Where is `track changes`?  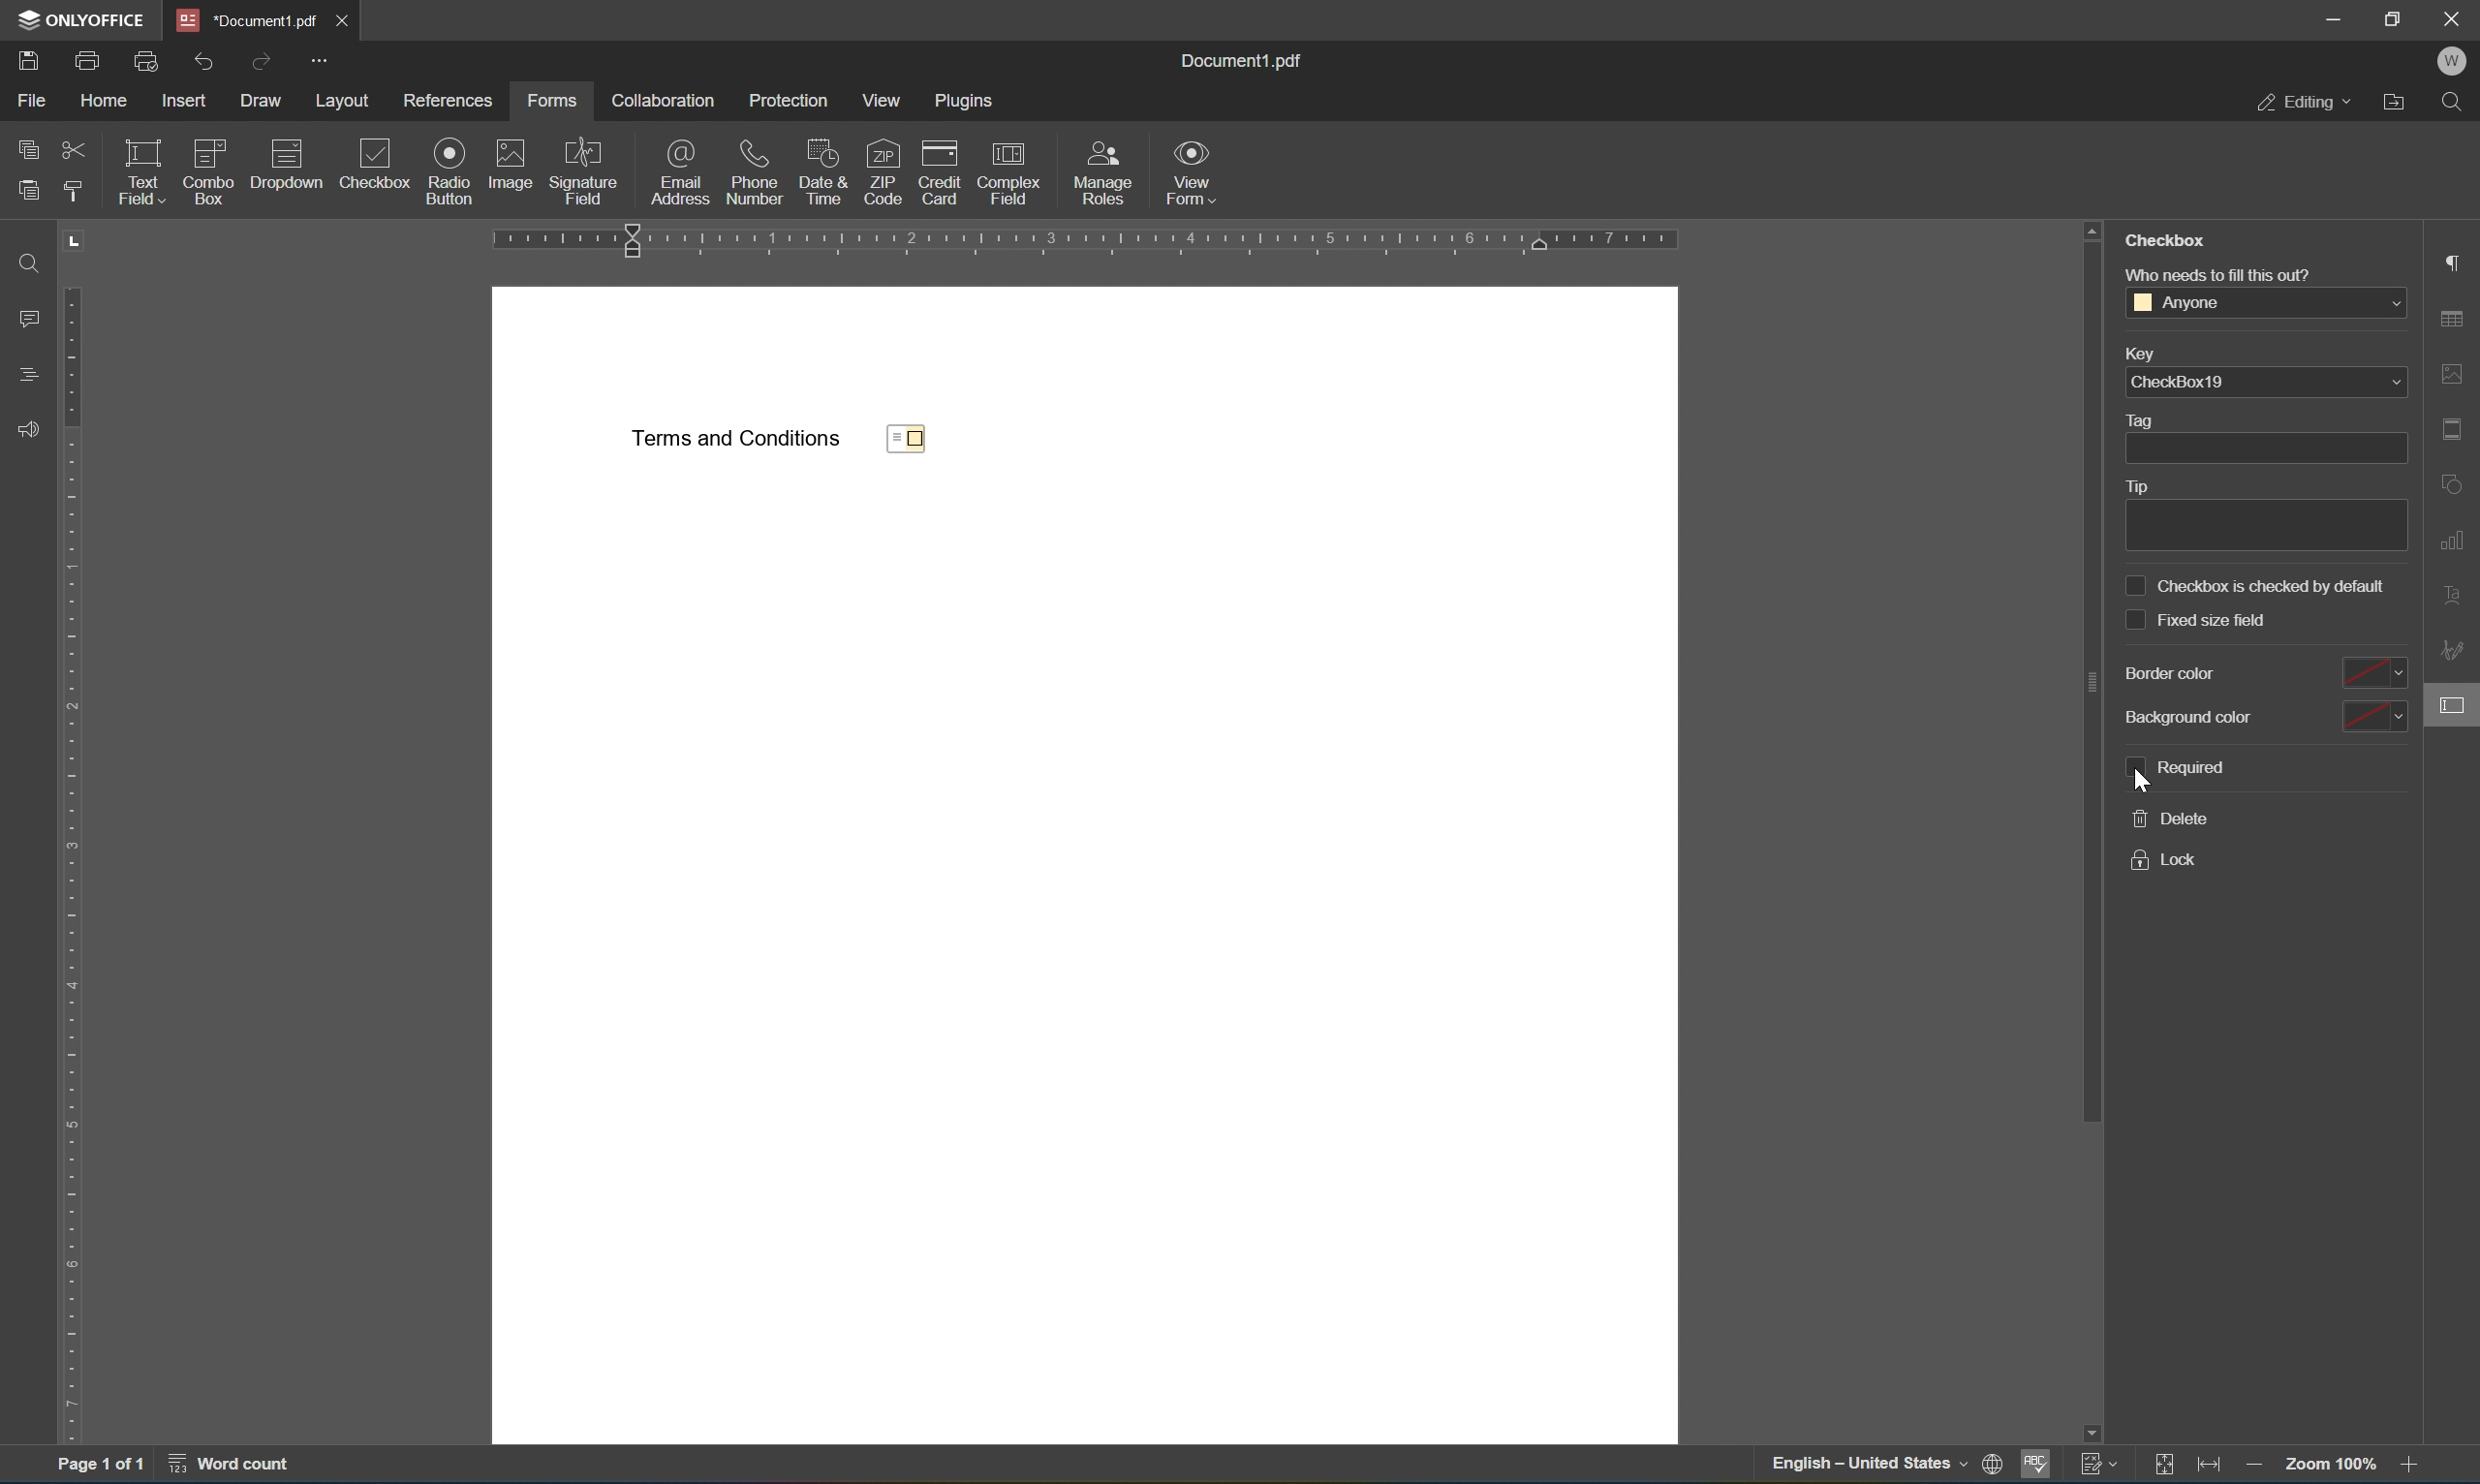
track changes is located at coordinates (2100, 1466).